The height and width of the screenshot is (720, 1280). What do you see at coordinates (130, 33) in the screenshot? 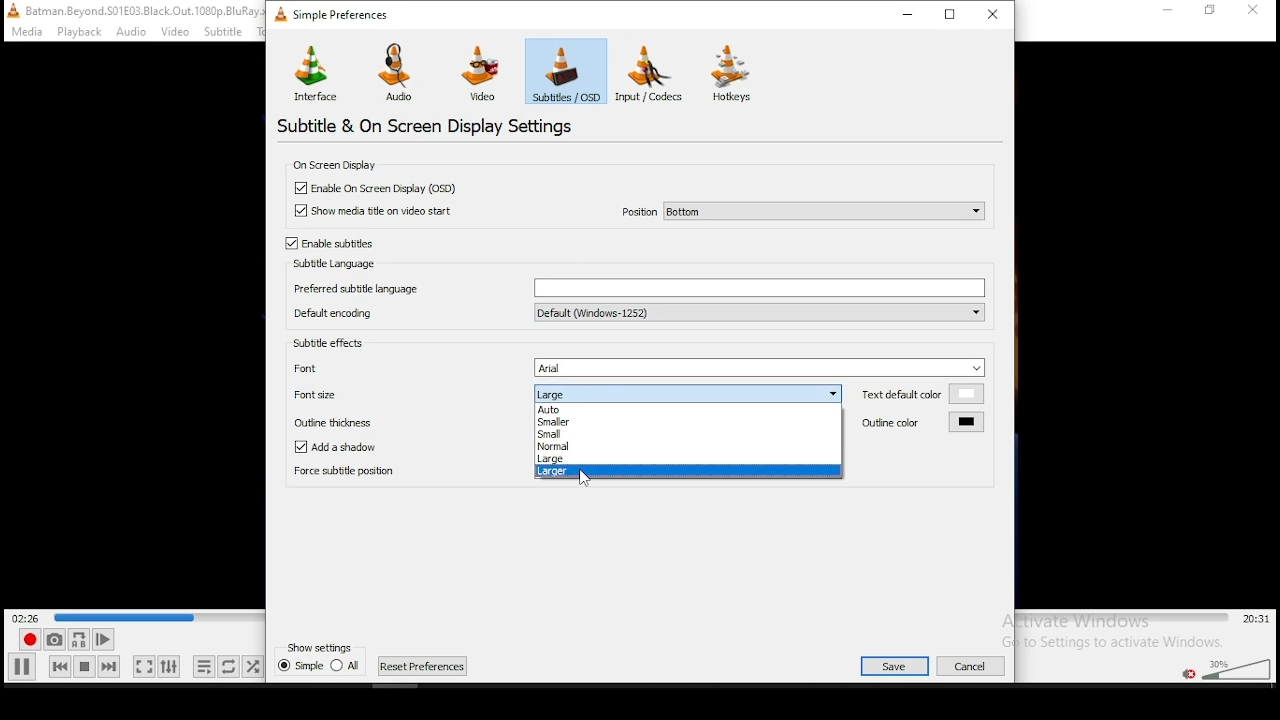
I see `audio` at bounding box center [130, 33].